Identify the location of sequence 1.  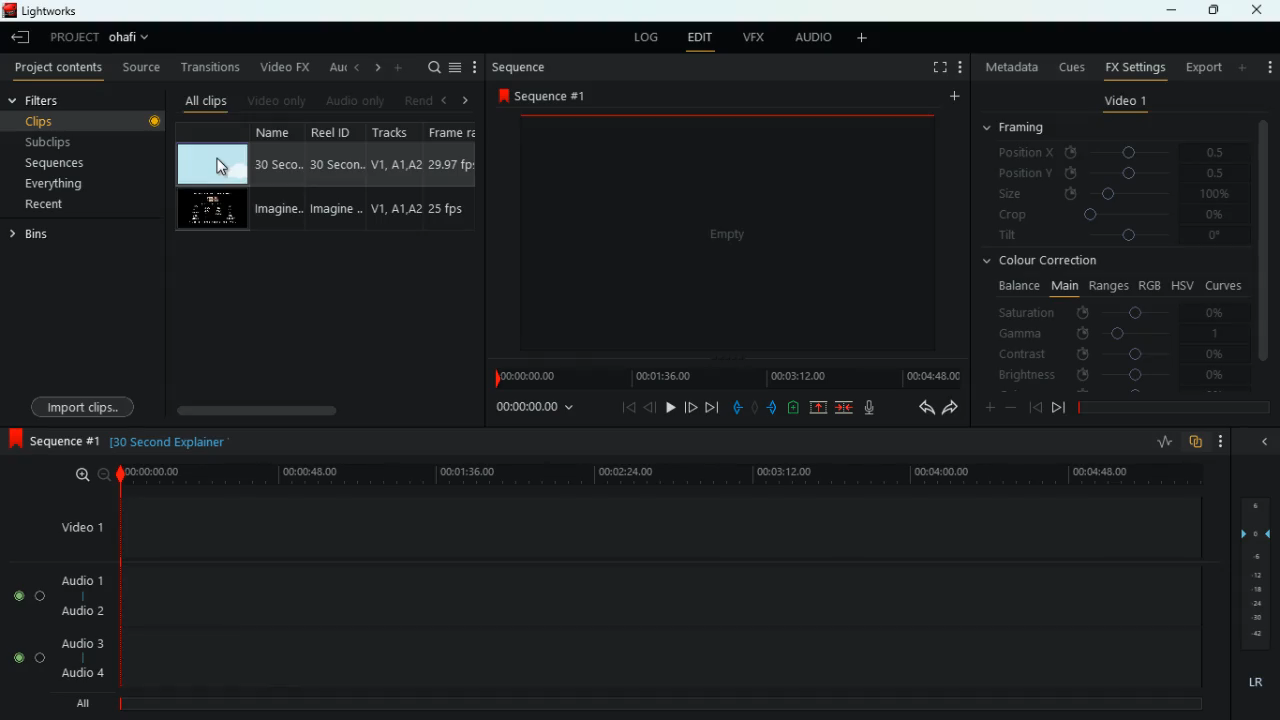
(51, 439).